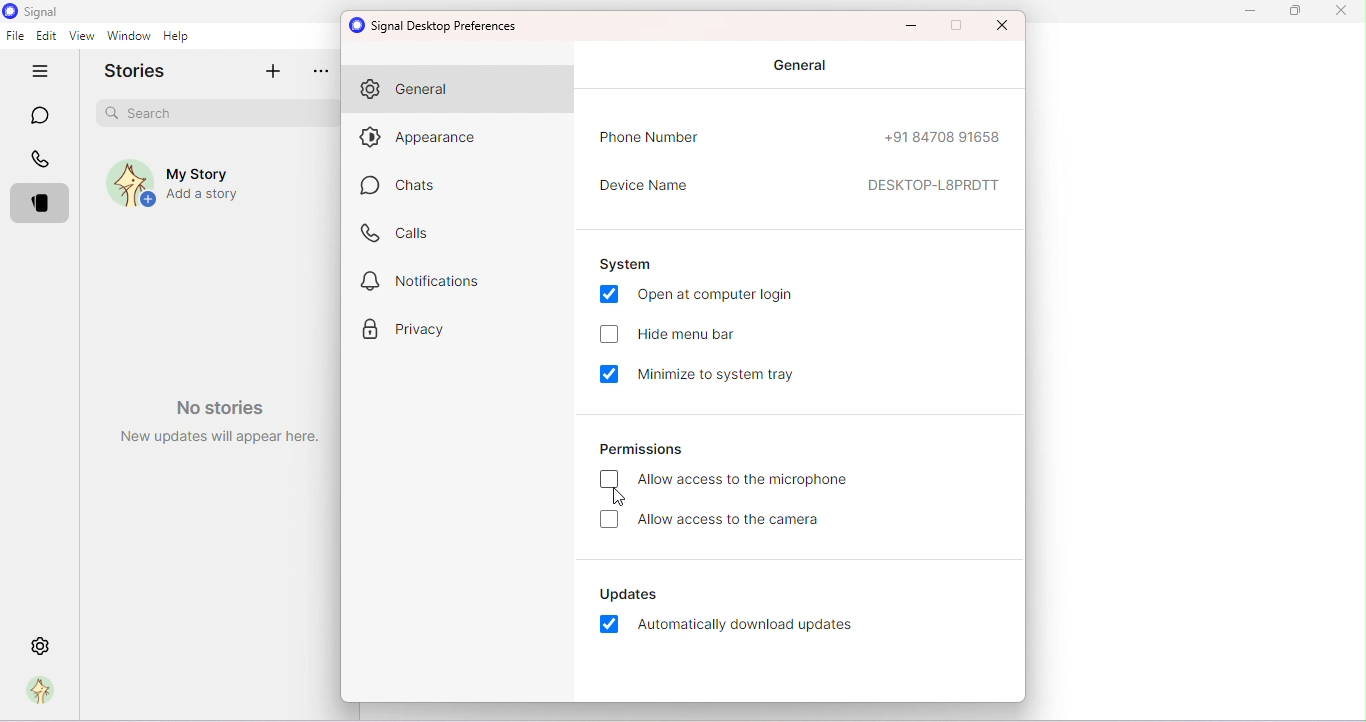 Image resolution: width=1366 pixels, height=722 pixels. What do you see at coordinates (40, 208) in the screenshot?
I see `Stories` at bounding box center [40, 208].